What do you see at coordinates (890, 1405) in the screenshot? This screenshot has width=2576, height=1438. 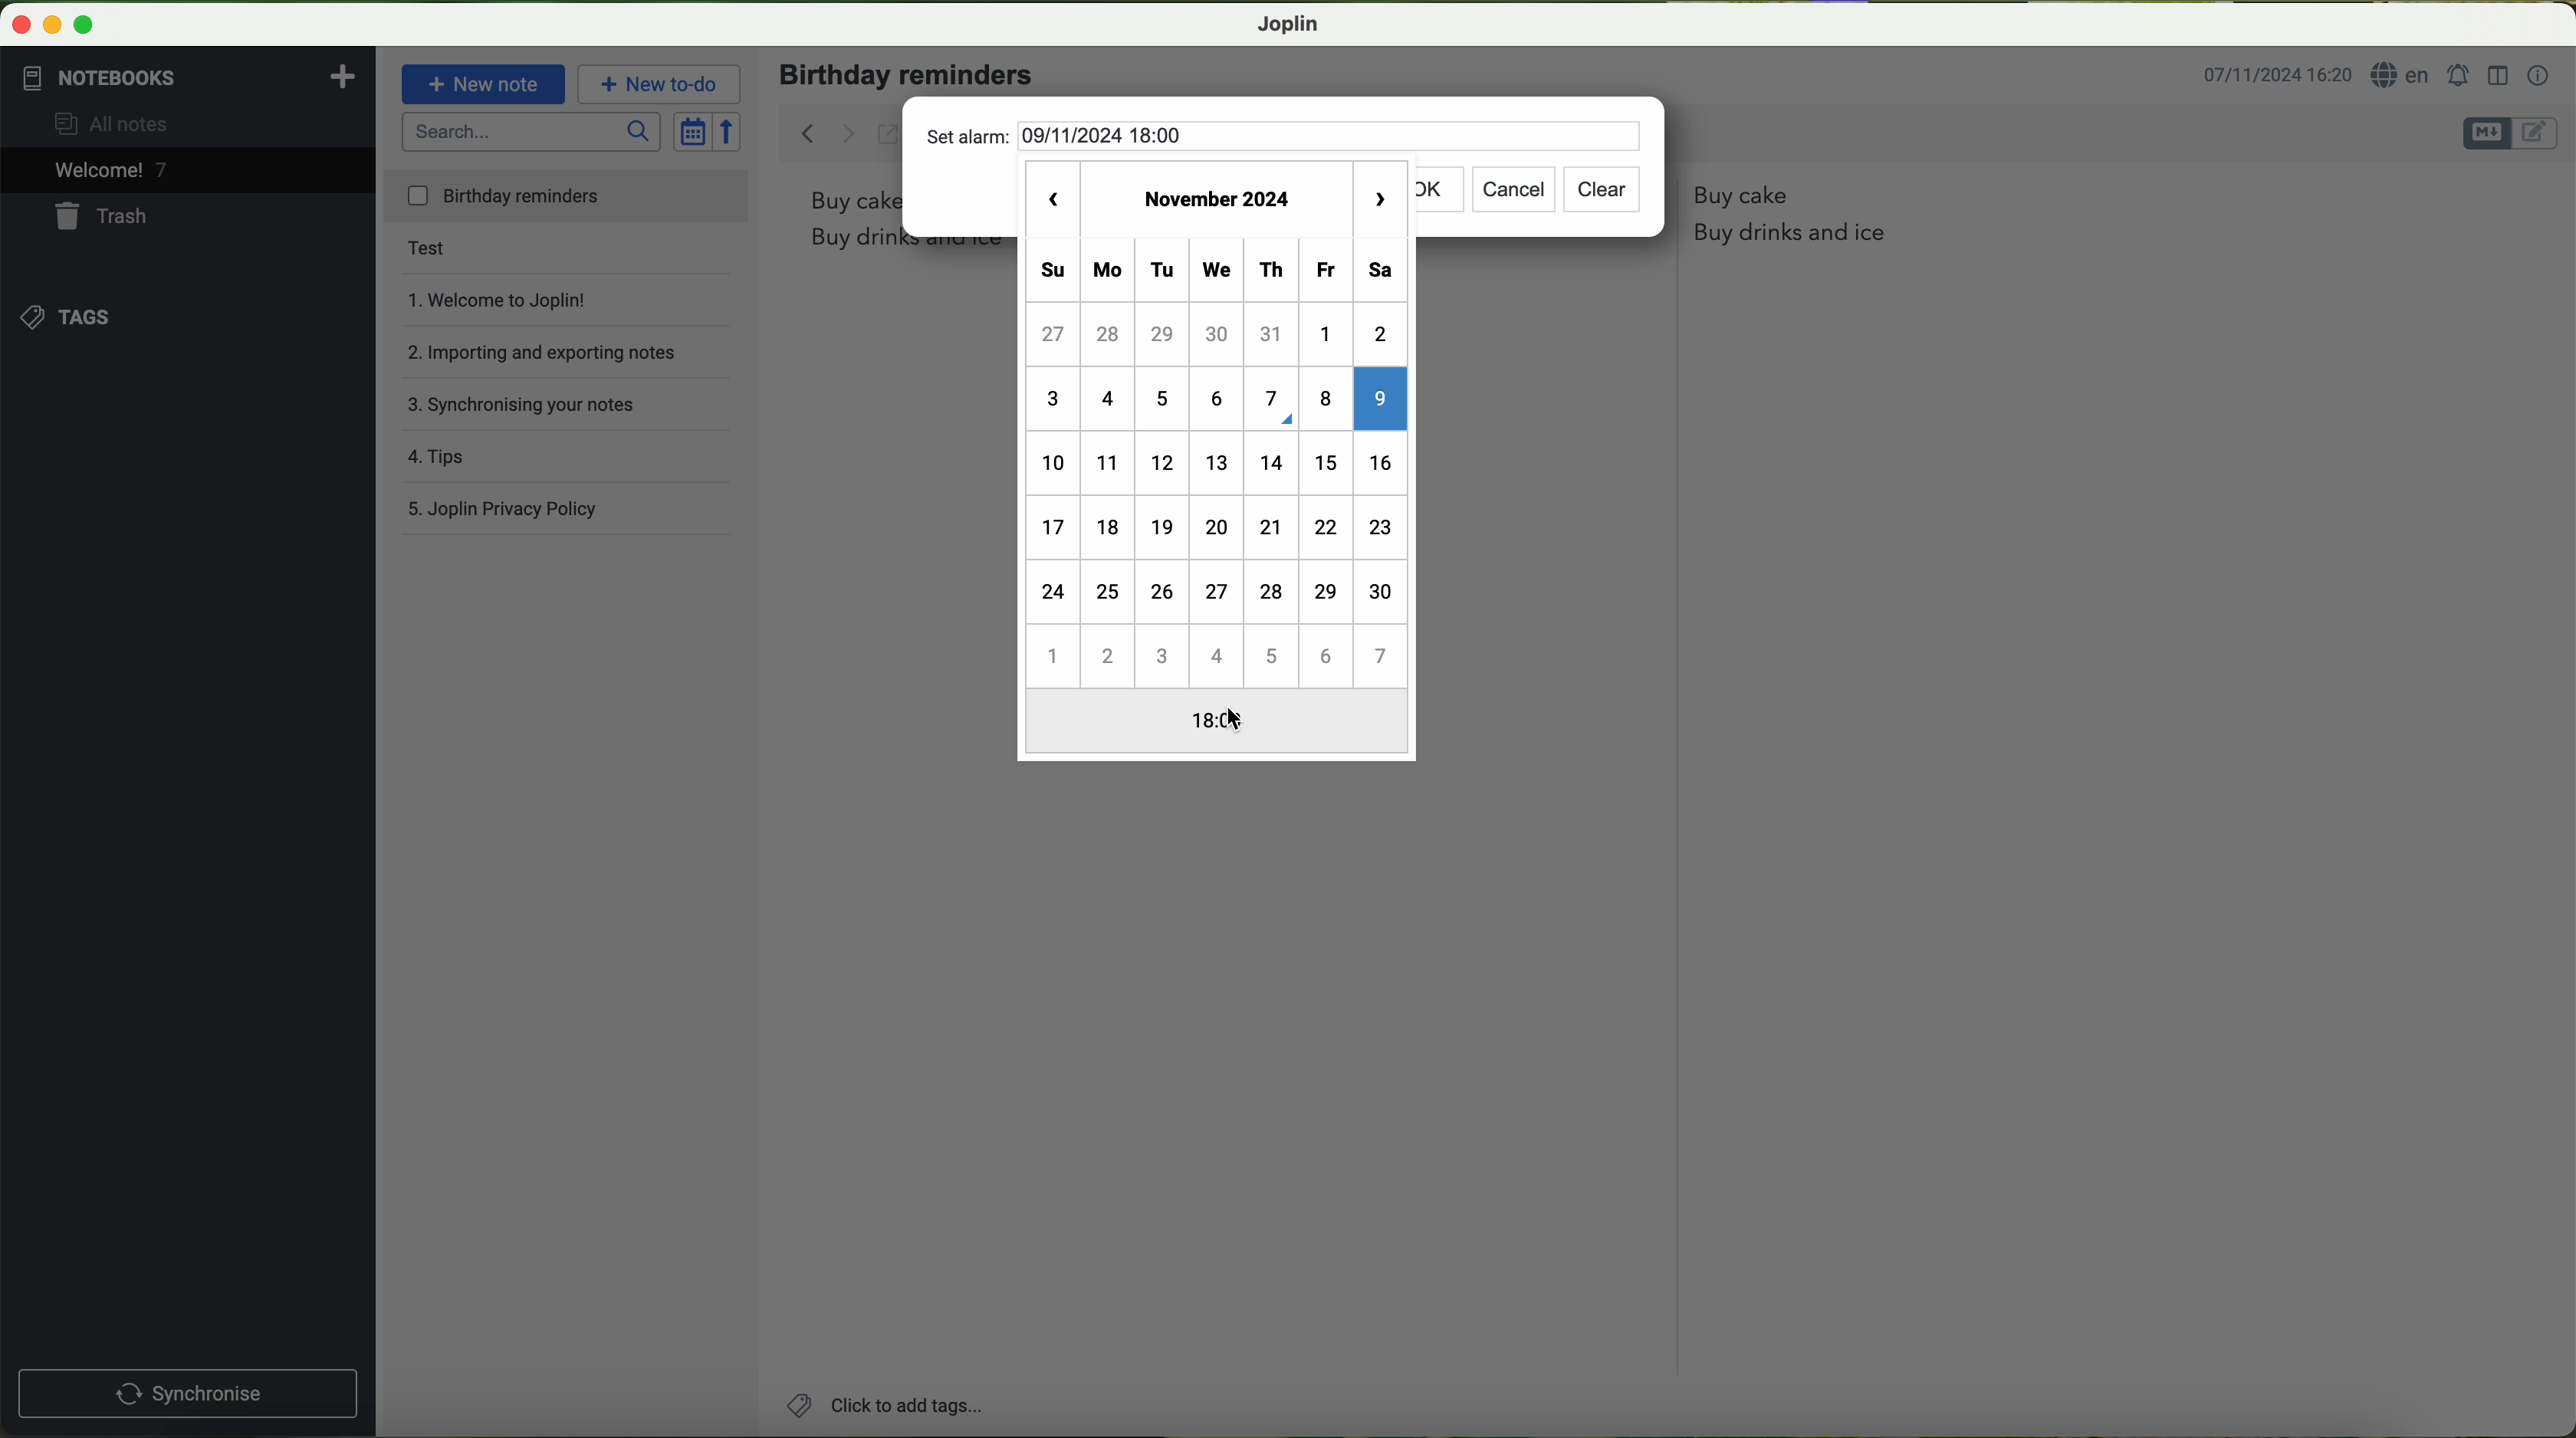 I see `add tags` at bounding box center [890, 1405].